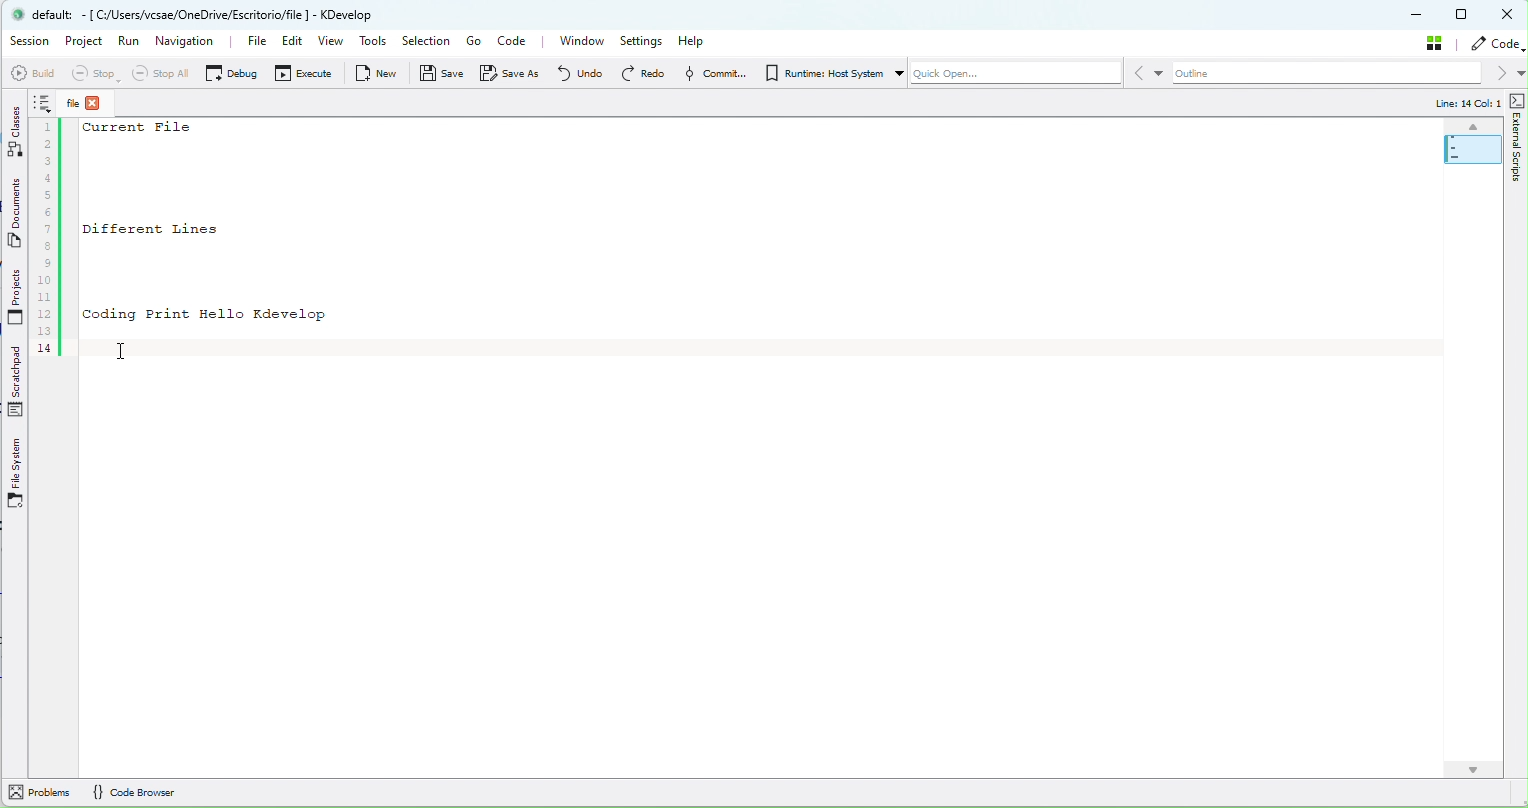  I want to click on Coding Print Hello Kdevelop, so click(205, 314).